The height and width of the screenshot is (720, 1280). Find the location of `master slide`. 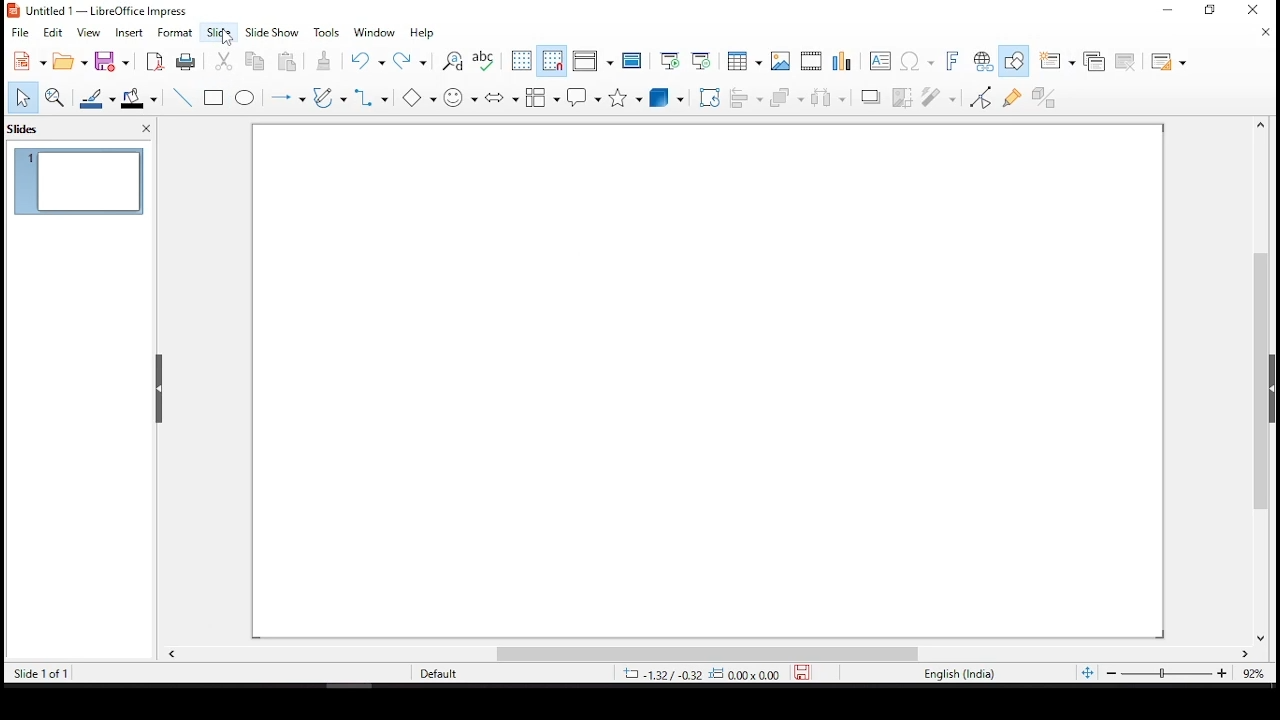

master slide is located at coordinates (635, 60).